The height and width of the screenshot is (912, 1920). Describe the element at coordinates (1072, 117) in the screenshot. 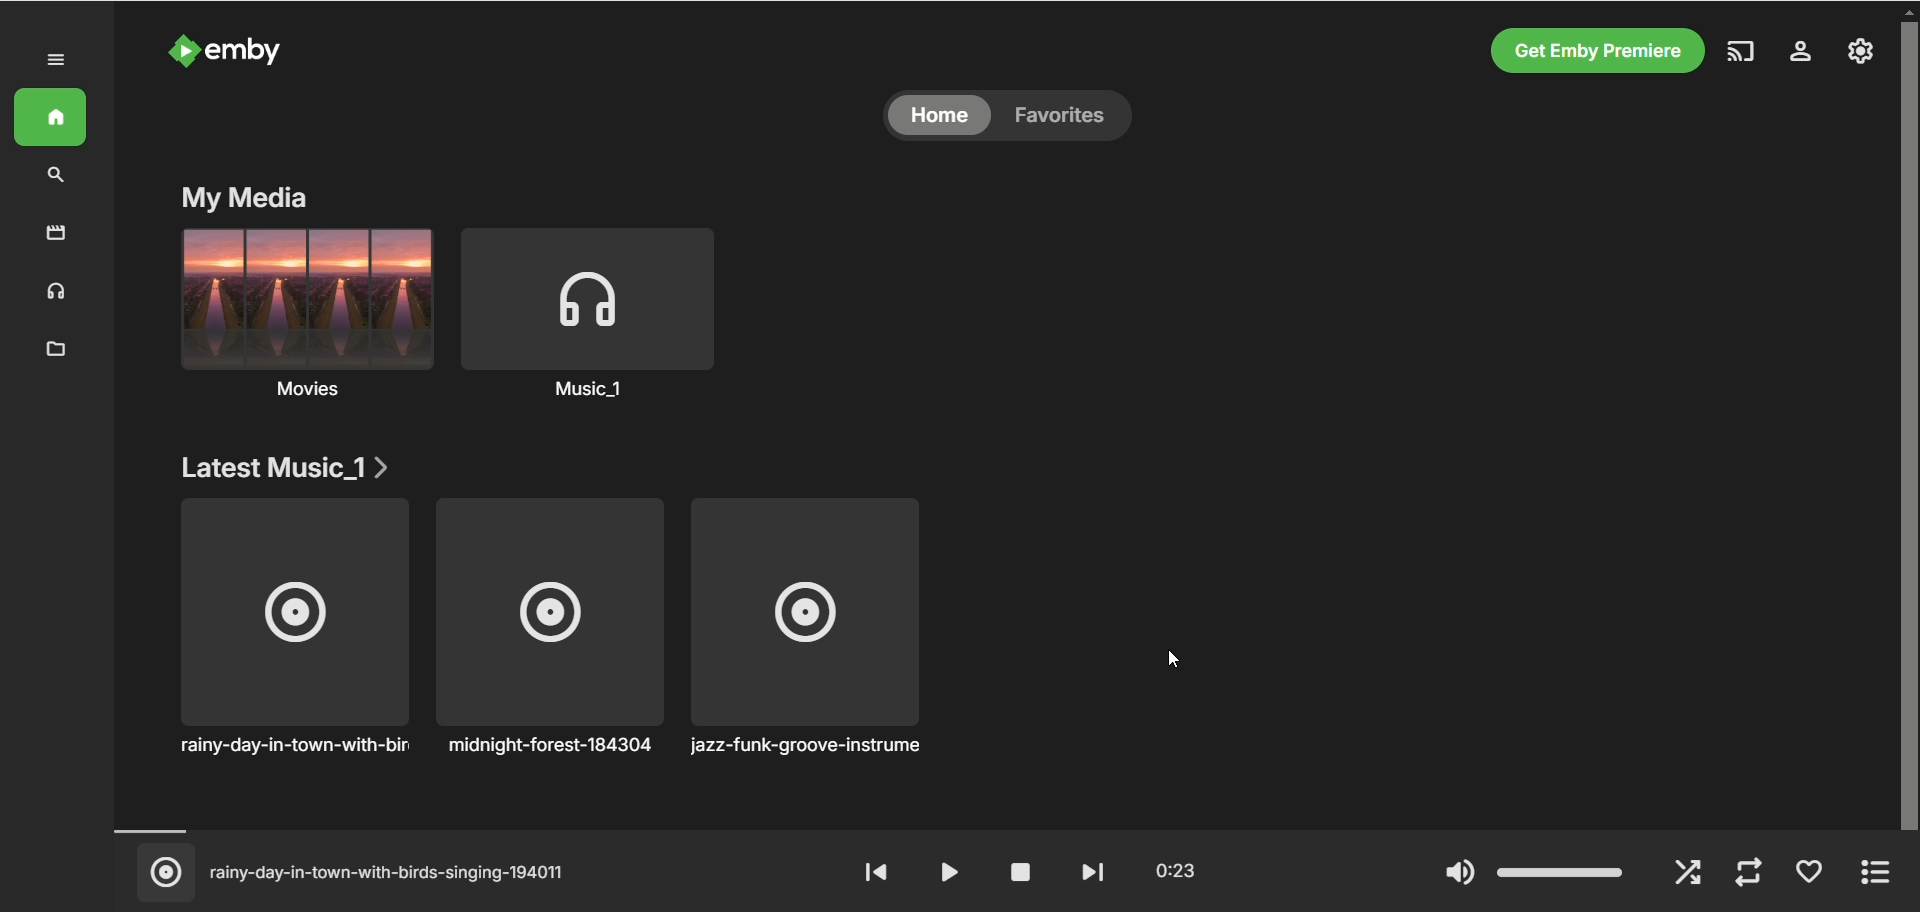

I see `favorites` at that location.